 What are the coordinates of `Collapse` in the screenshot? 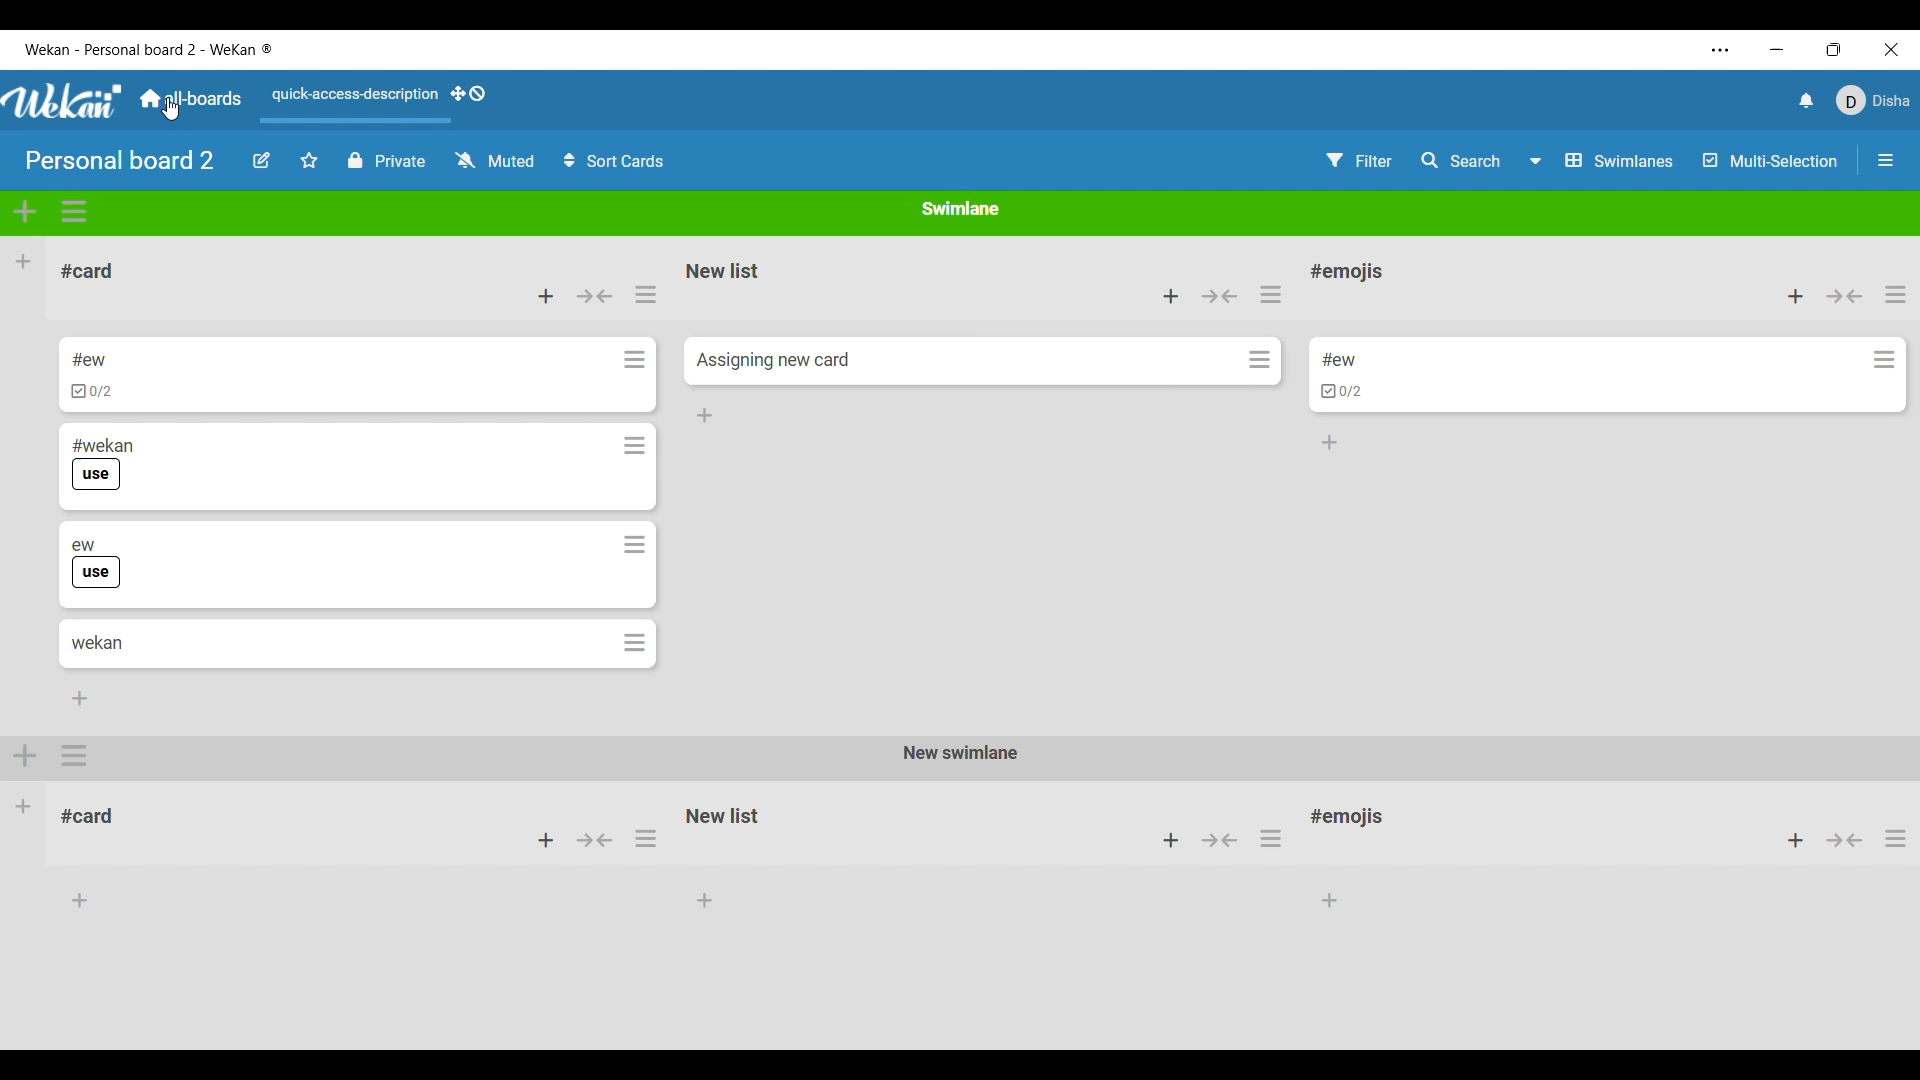 It's located at (1844, 296).